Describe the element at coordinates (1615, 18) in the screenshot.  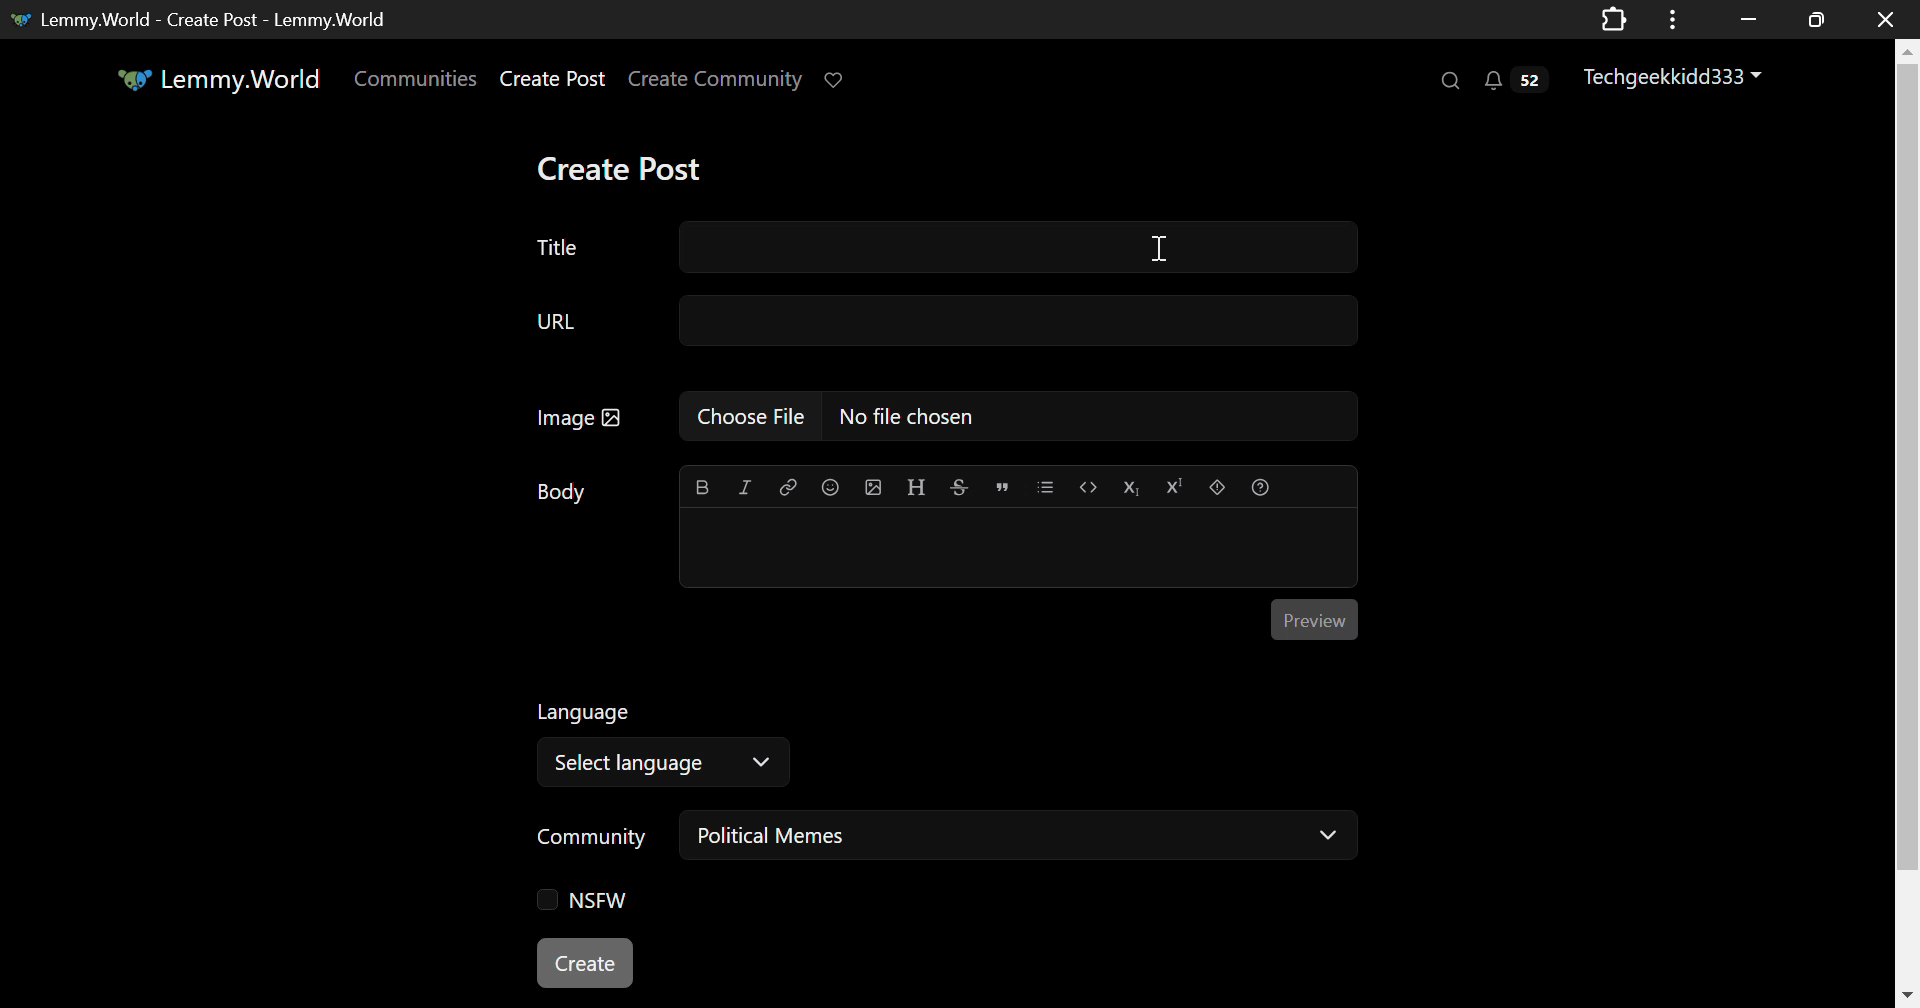
I see `Extensions` at that location.